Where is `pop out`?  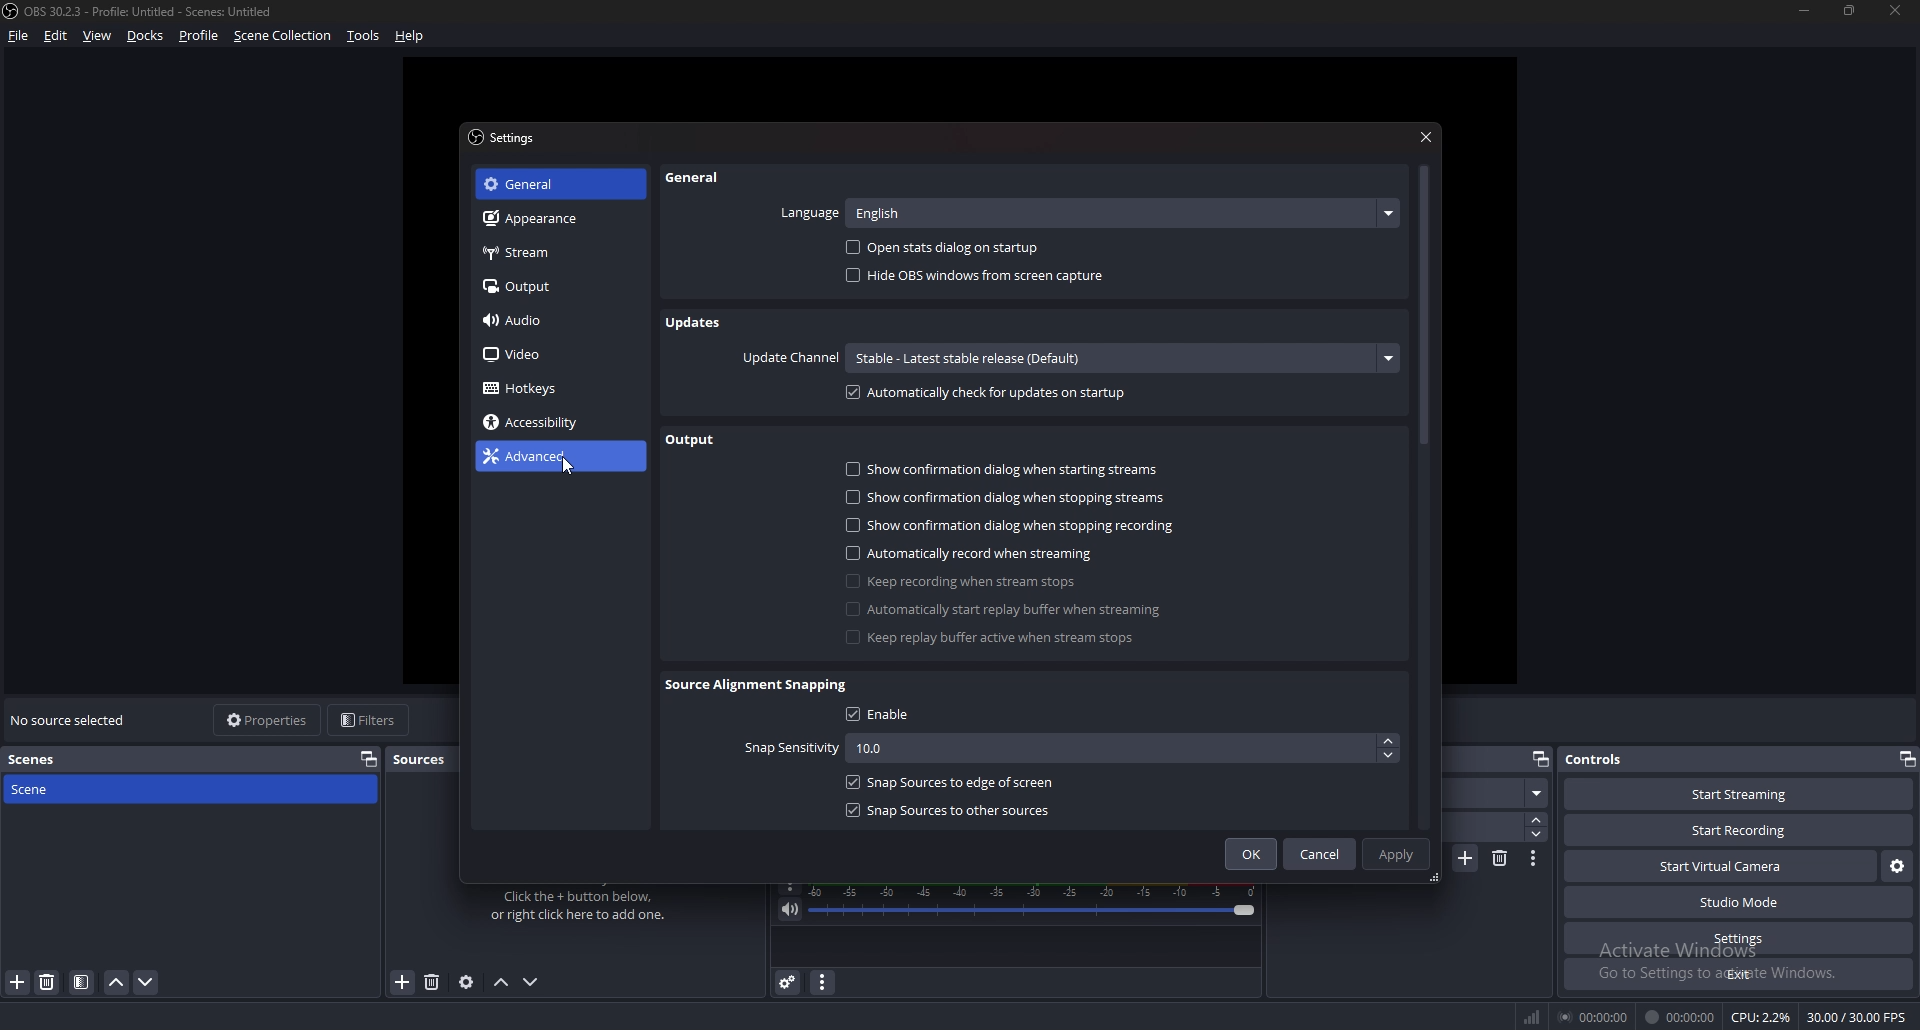
pop out is located at coordinates (369, 758).